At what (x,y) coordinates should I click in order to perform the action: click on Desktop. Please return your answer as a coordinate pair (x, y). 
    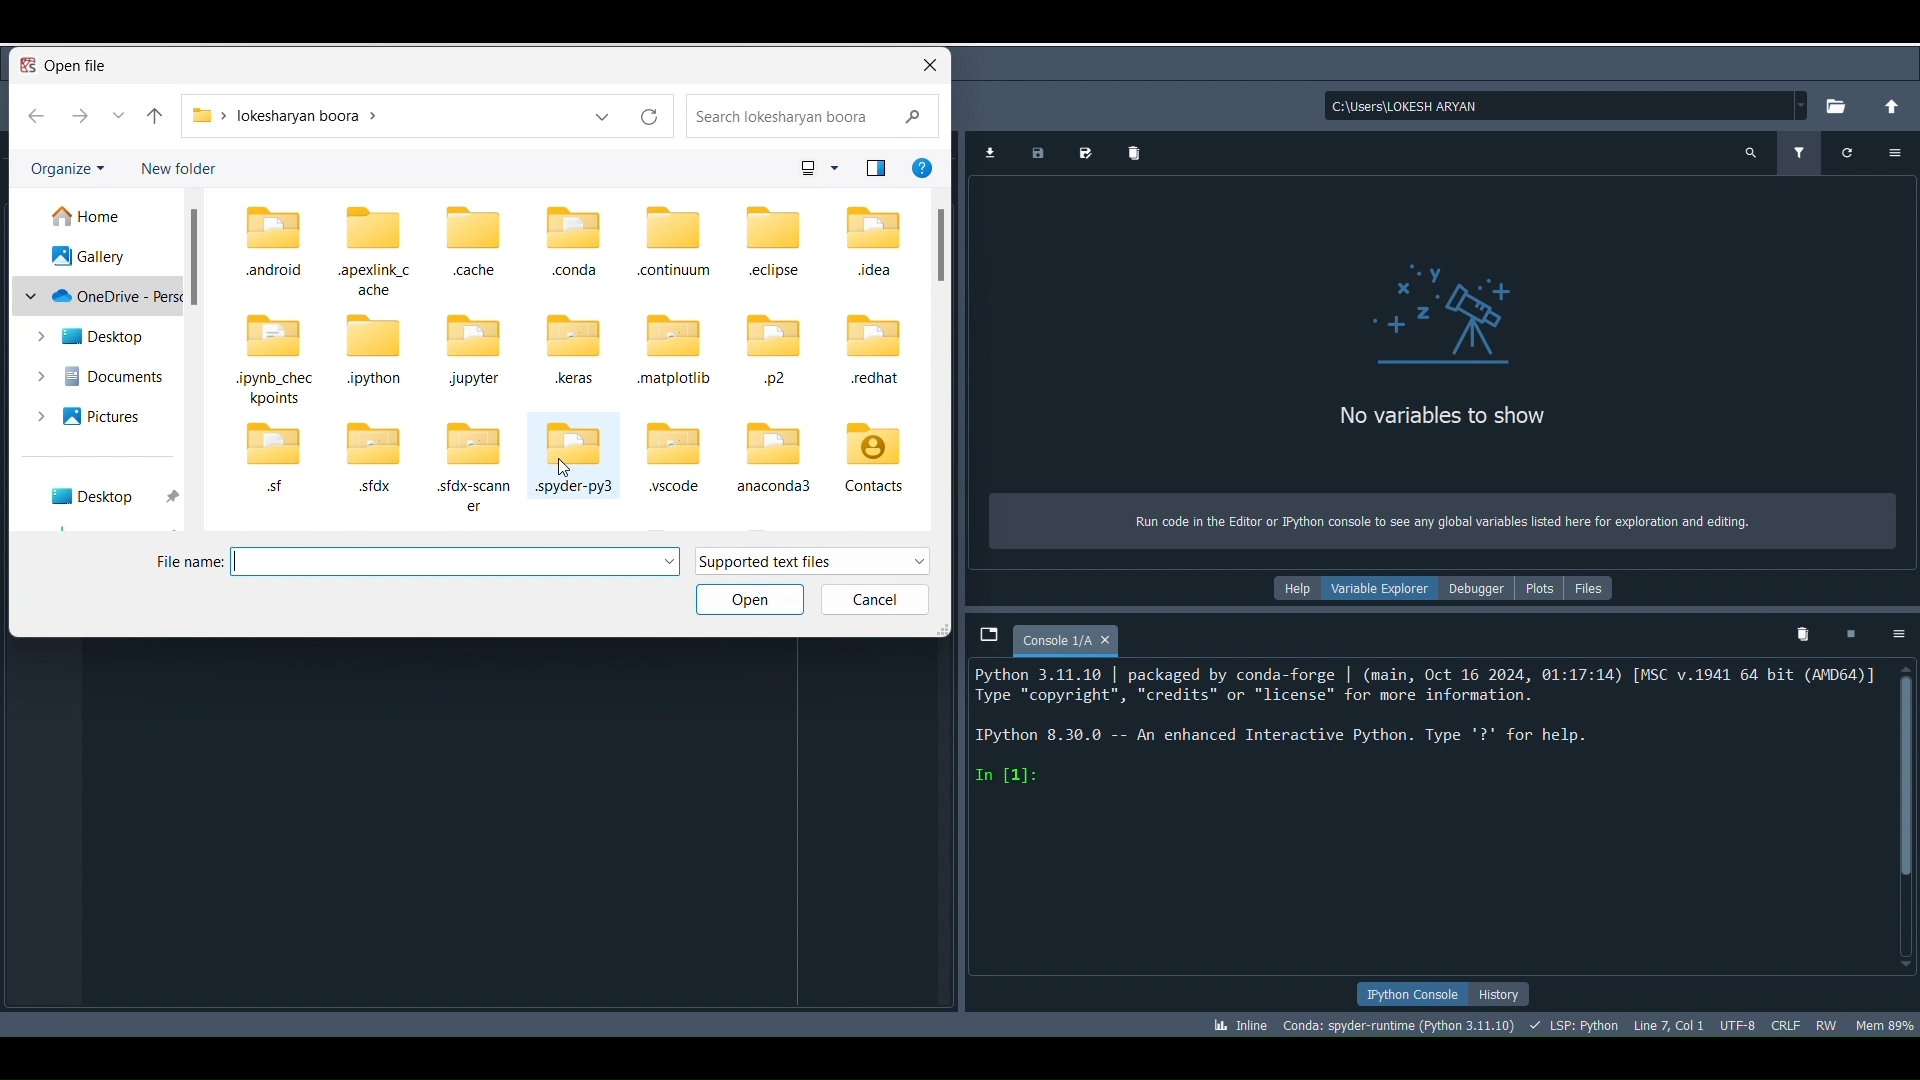
    Looking at the image, I should click on (112, 496).